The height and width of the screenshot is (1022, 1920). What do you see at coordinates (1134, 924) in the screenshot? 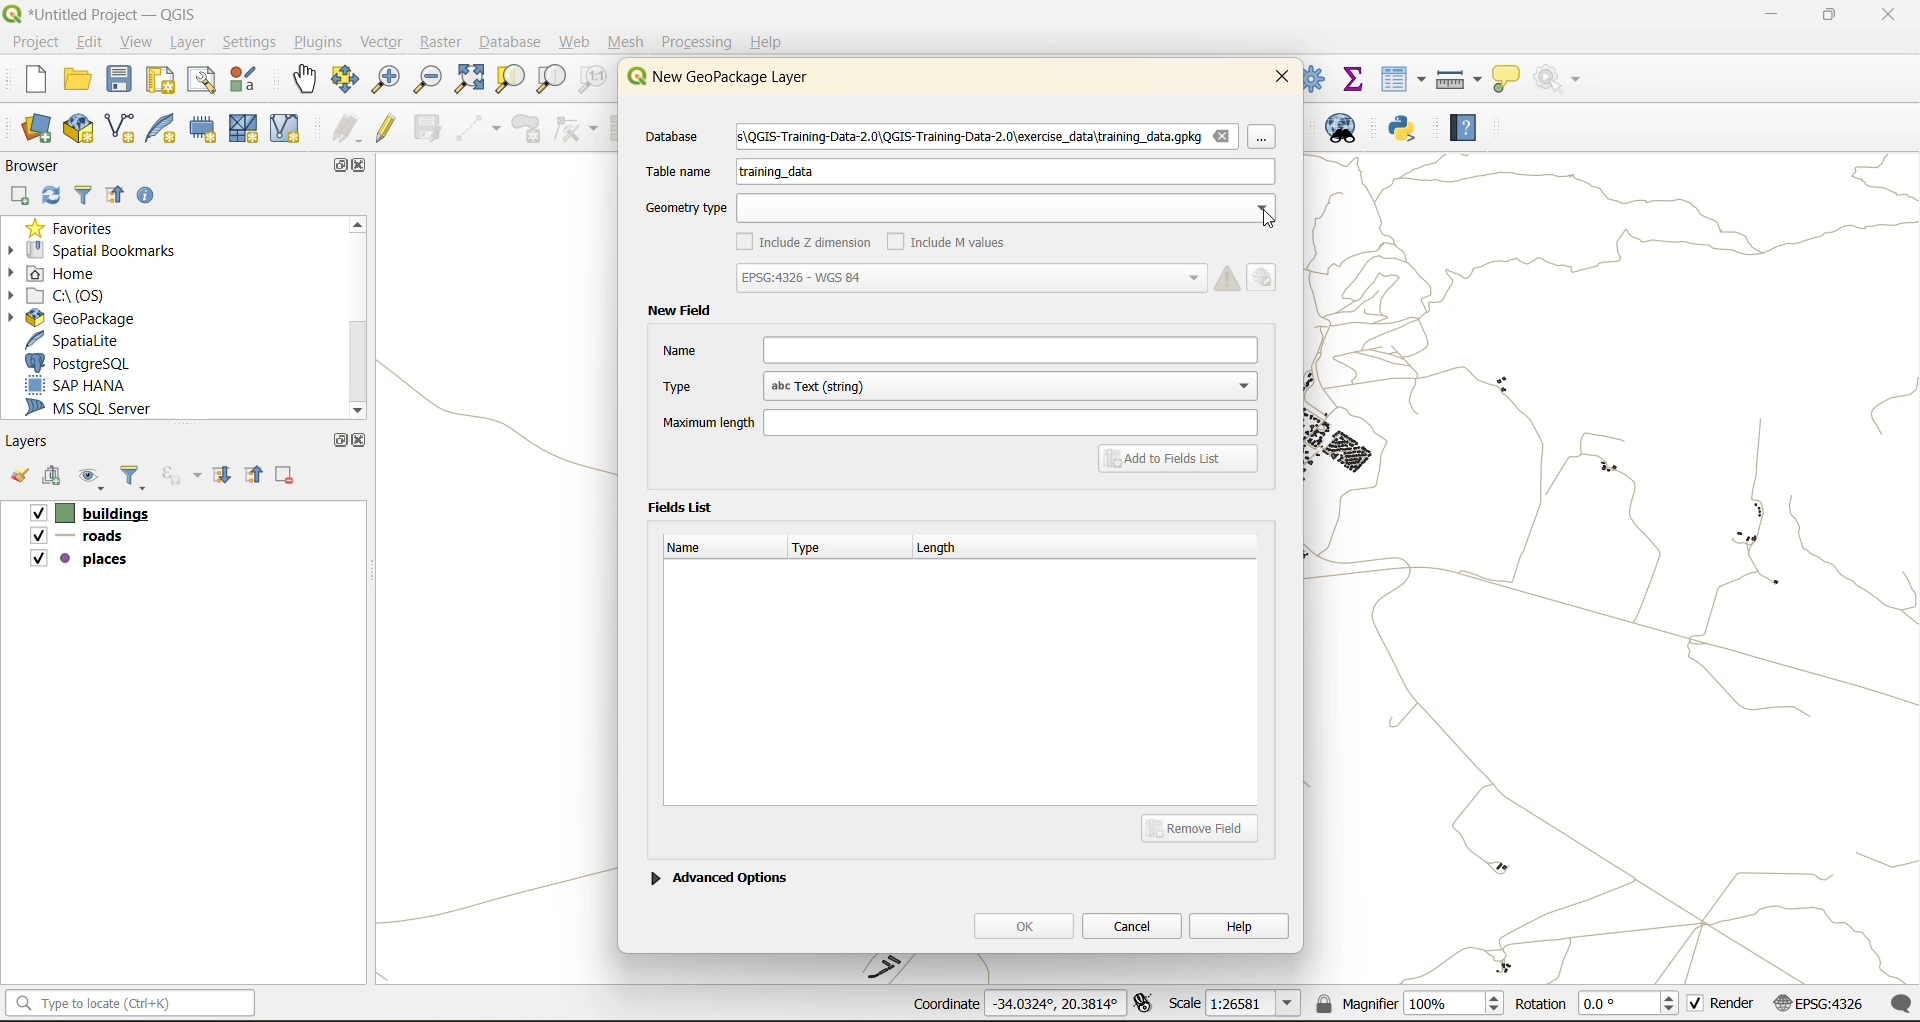
I see `cancel` at bounding box center [1134, 924].